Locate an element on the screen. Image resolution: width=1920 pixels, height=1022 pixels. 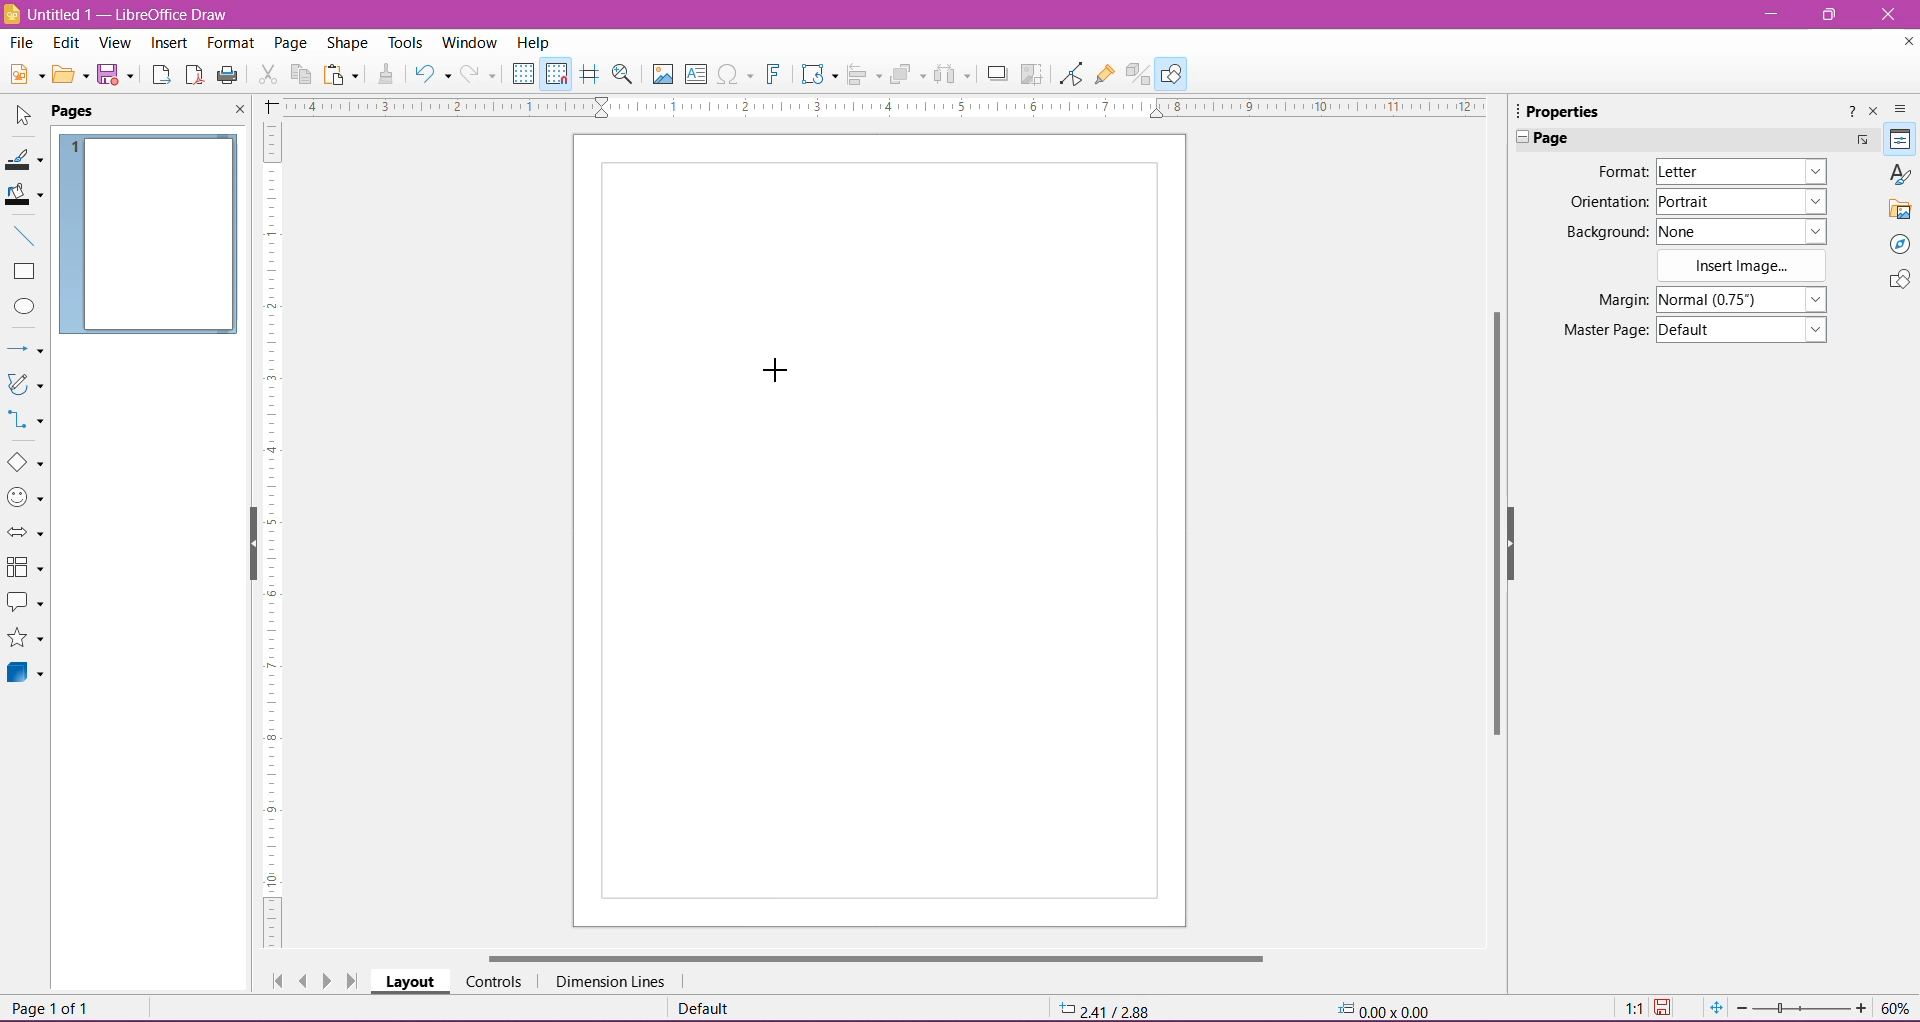
Help about this sidebar deck is located at coordinates (1849, 115).